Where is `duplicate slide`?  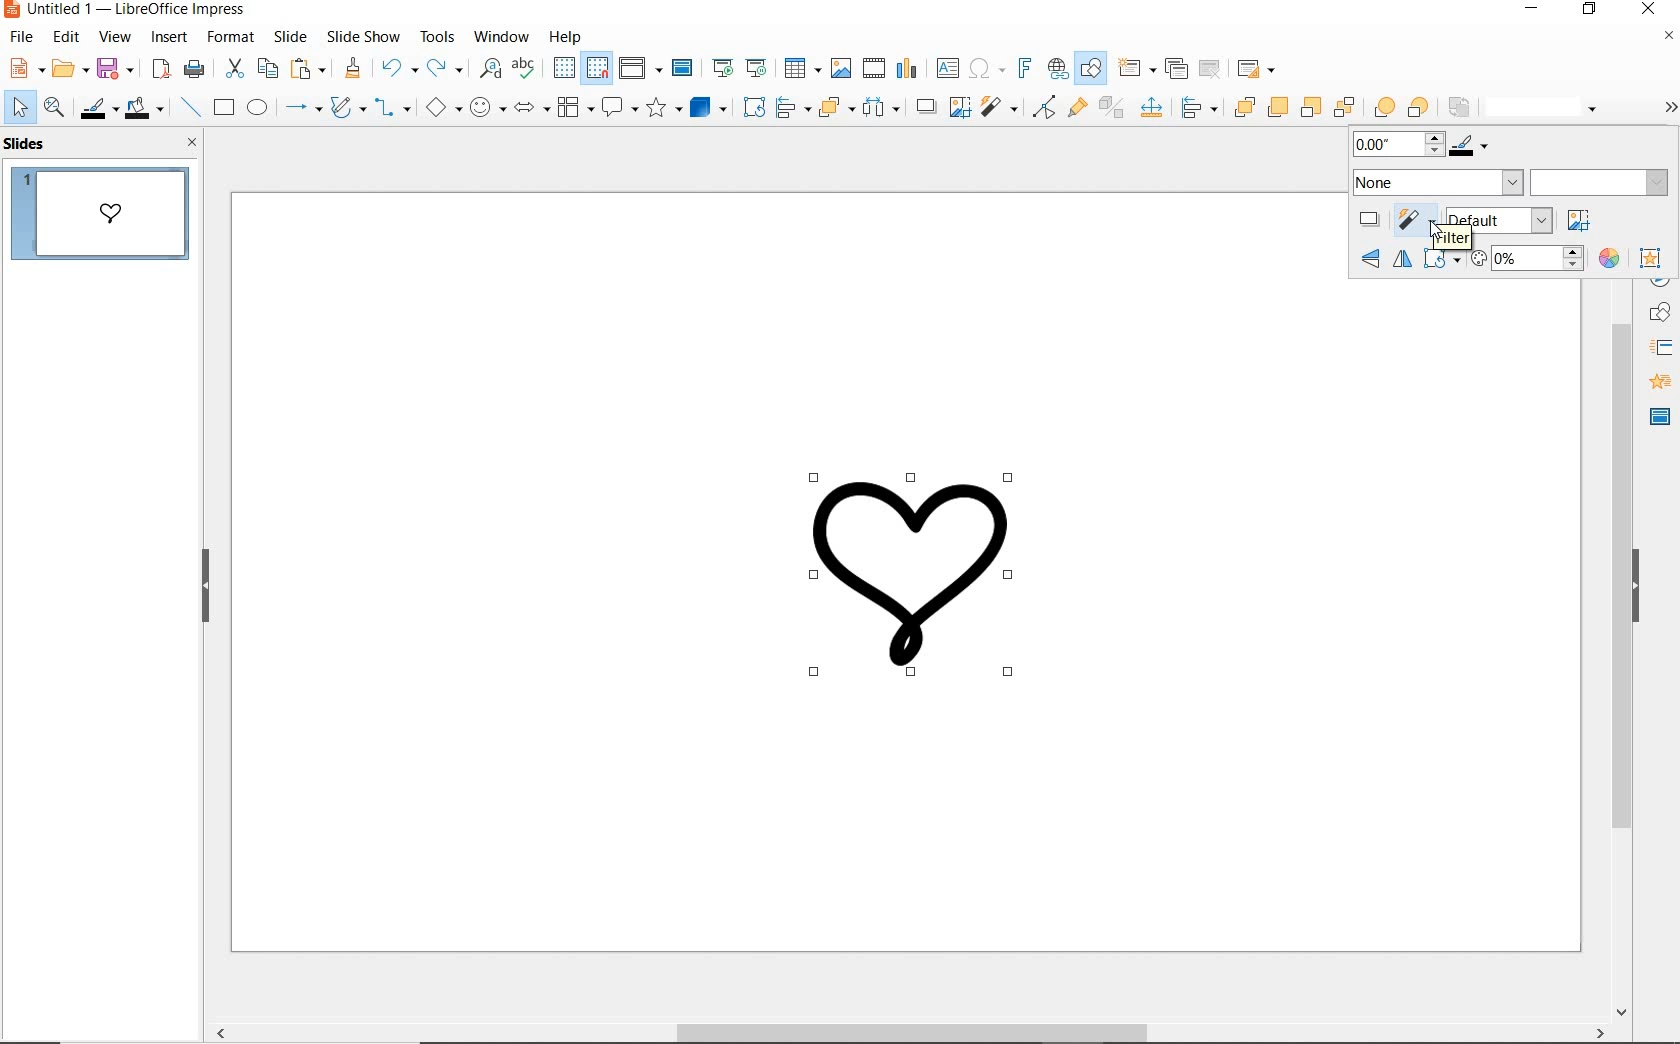 duplicate slide is located at coordinates (1174, 69).